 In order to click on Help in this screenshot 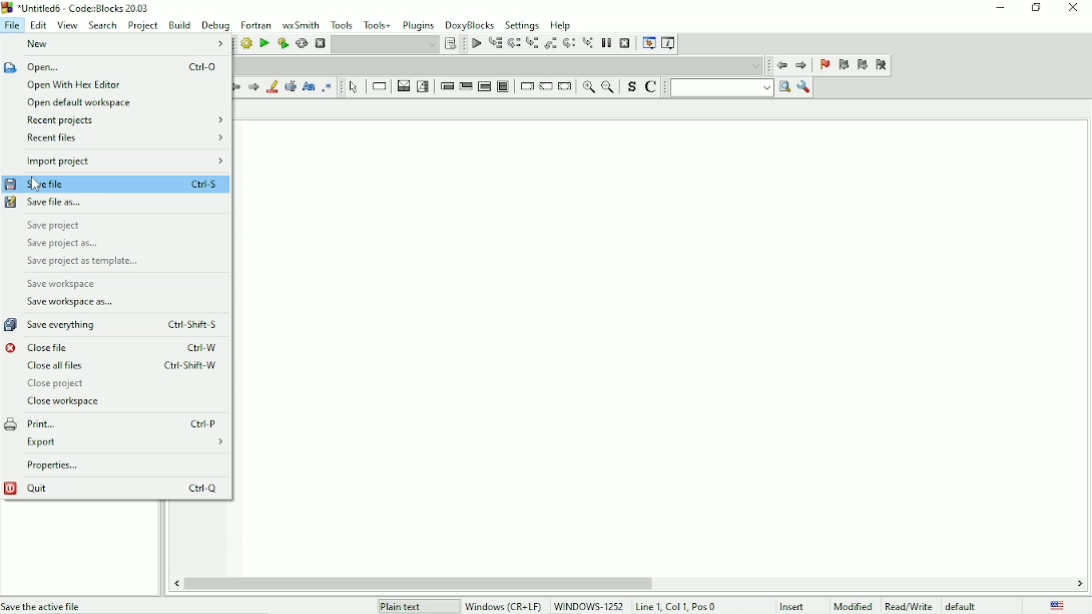, I will do `click(562, 24)`.